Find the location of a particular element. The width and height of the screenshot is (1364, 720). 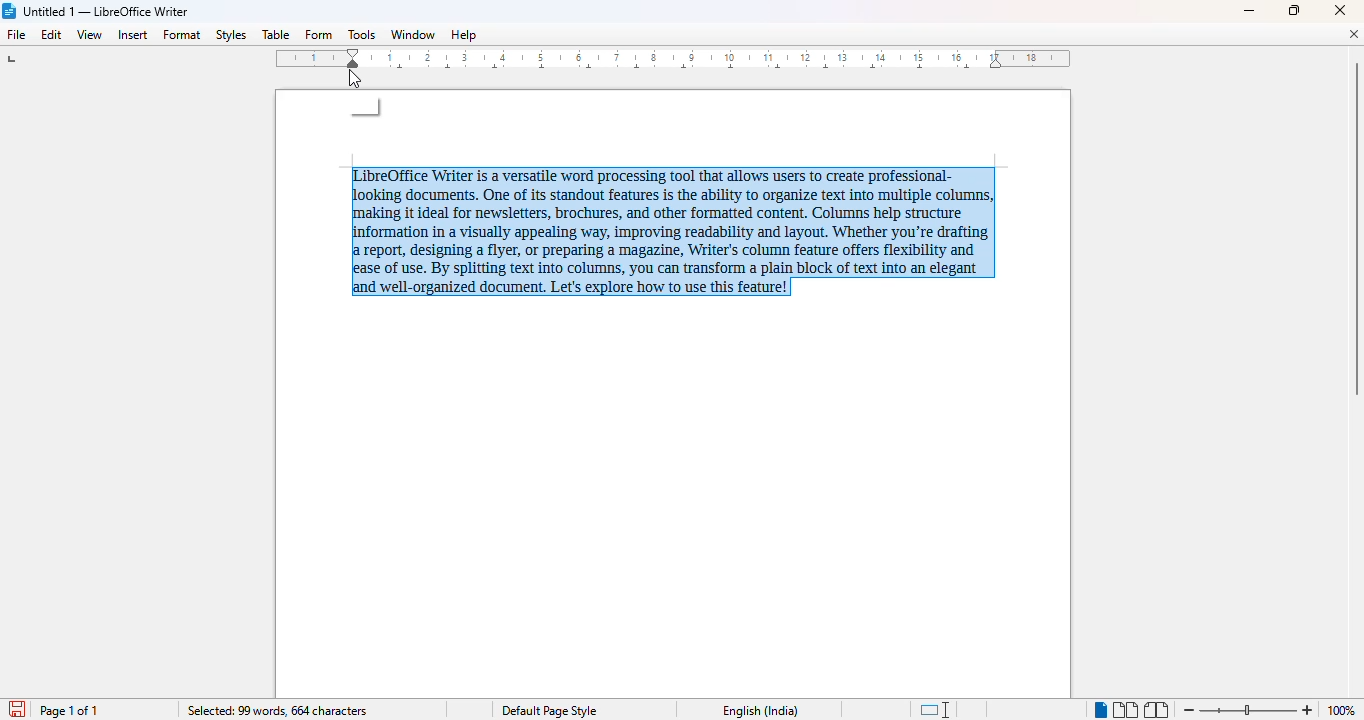

mouse down is located at coordinates (368, 109).